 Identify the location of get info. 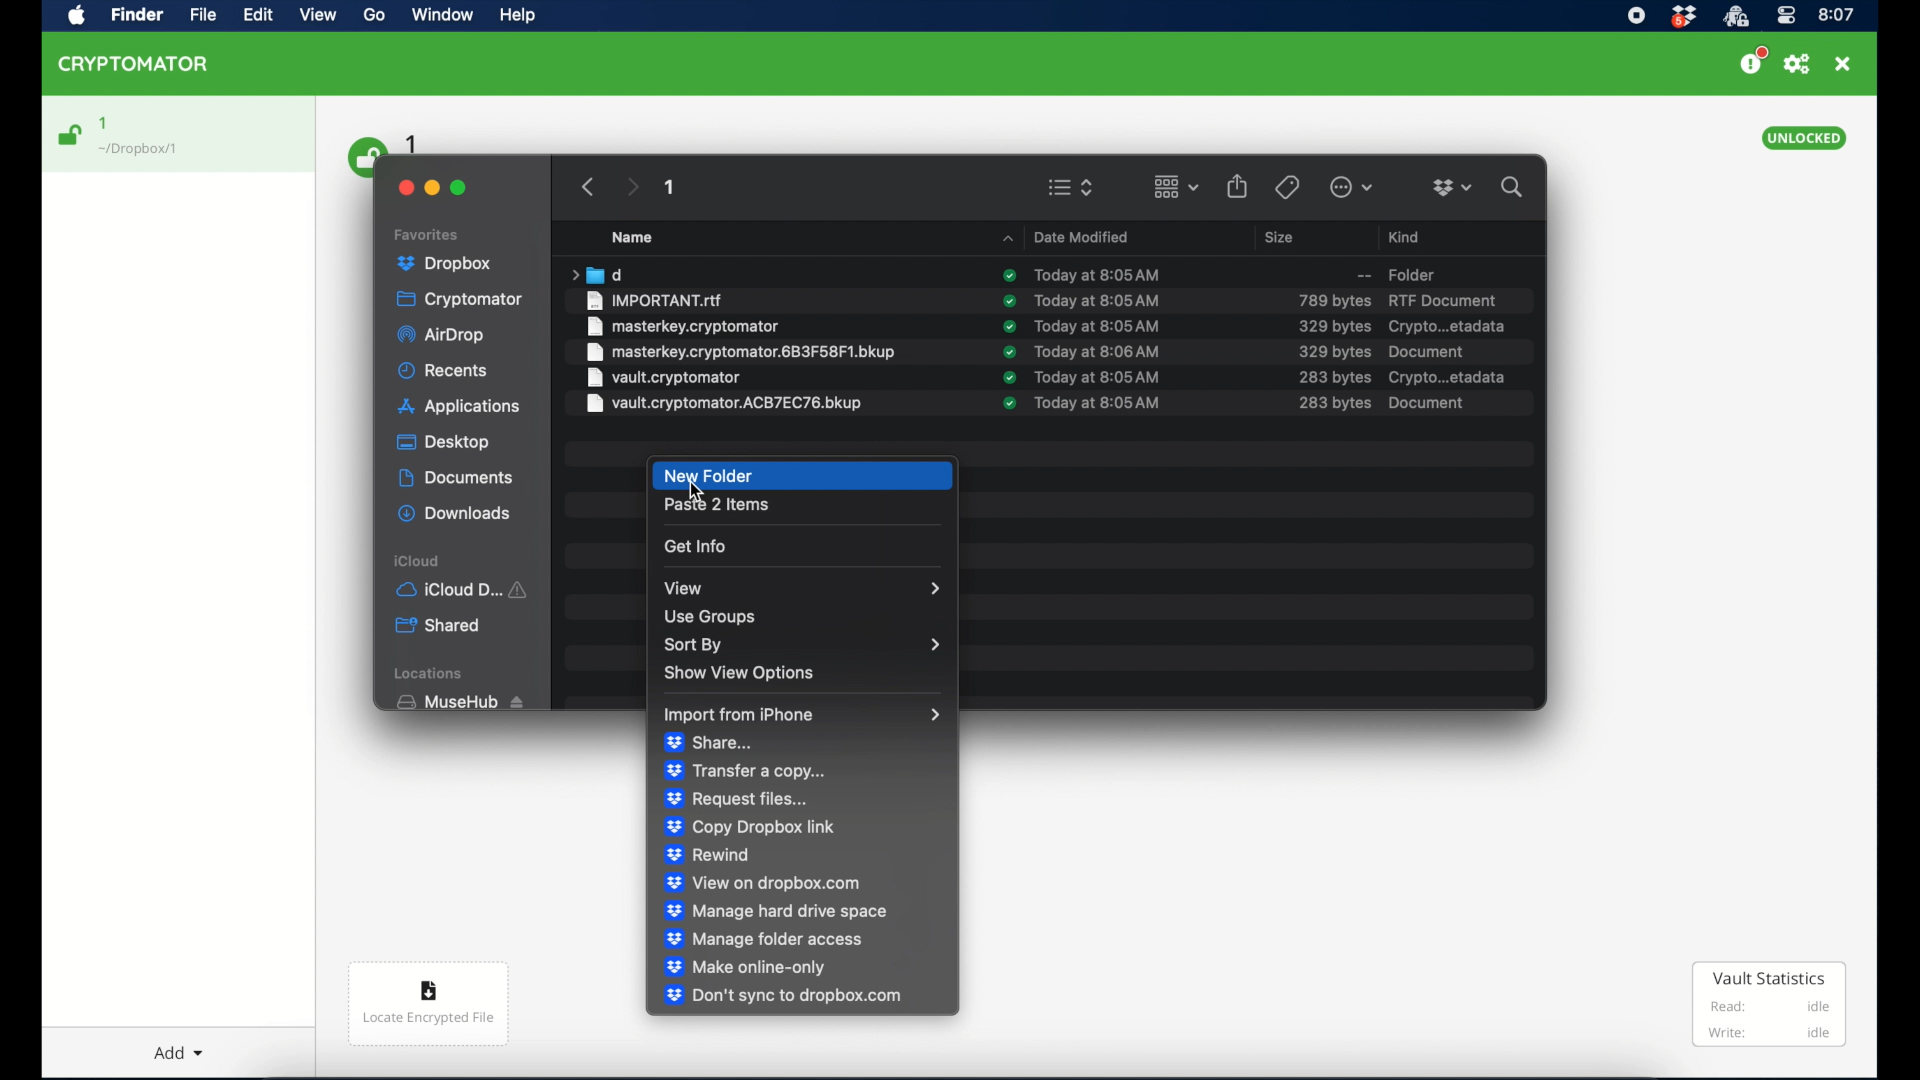
(695, 546).